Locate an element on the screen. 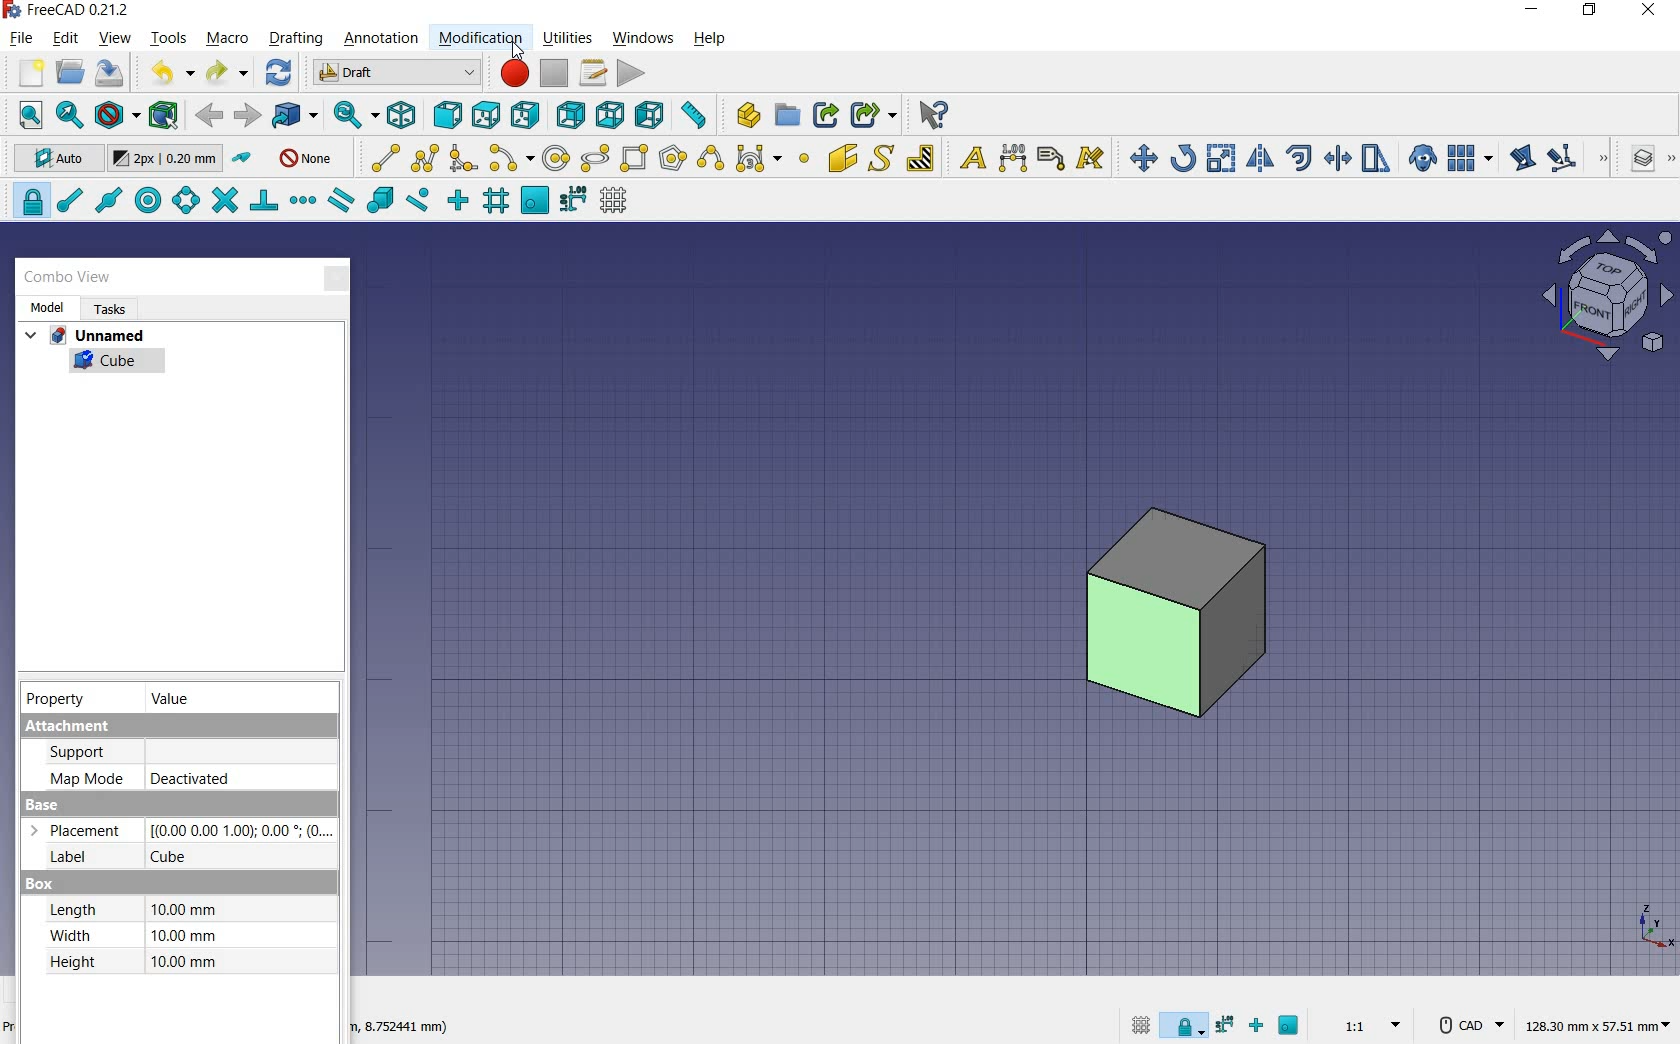 Image resolution: width=1680 pixels, height=1044 pixels. measure distance is located at coordinates (695, 116).